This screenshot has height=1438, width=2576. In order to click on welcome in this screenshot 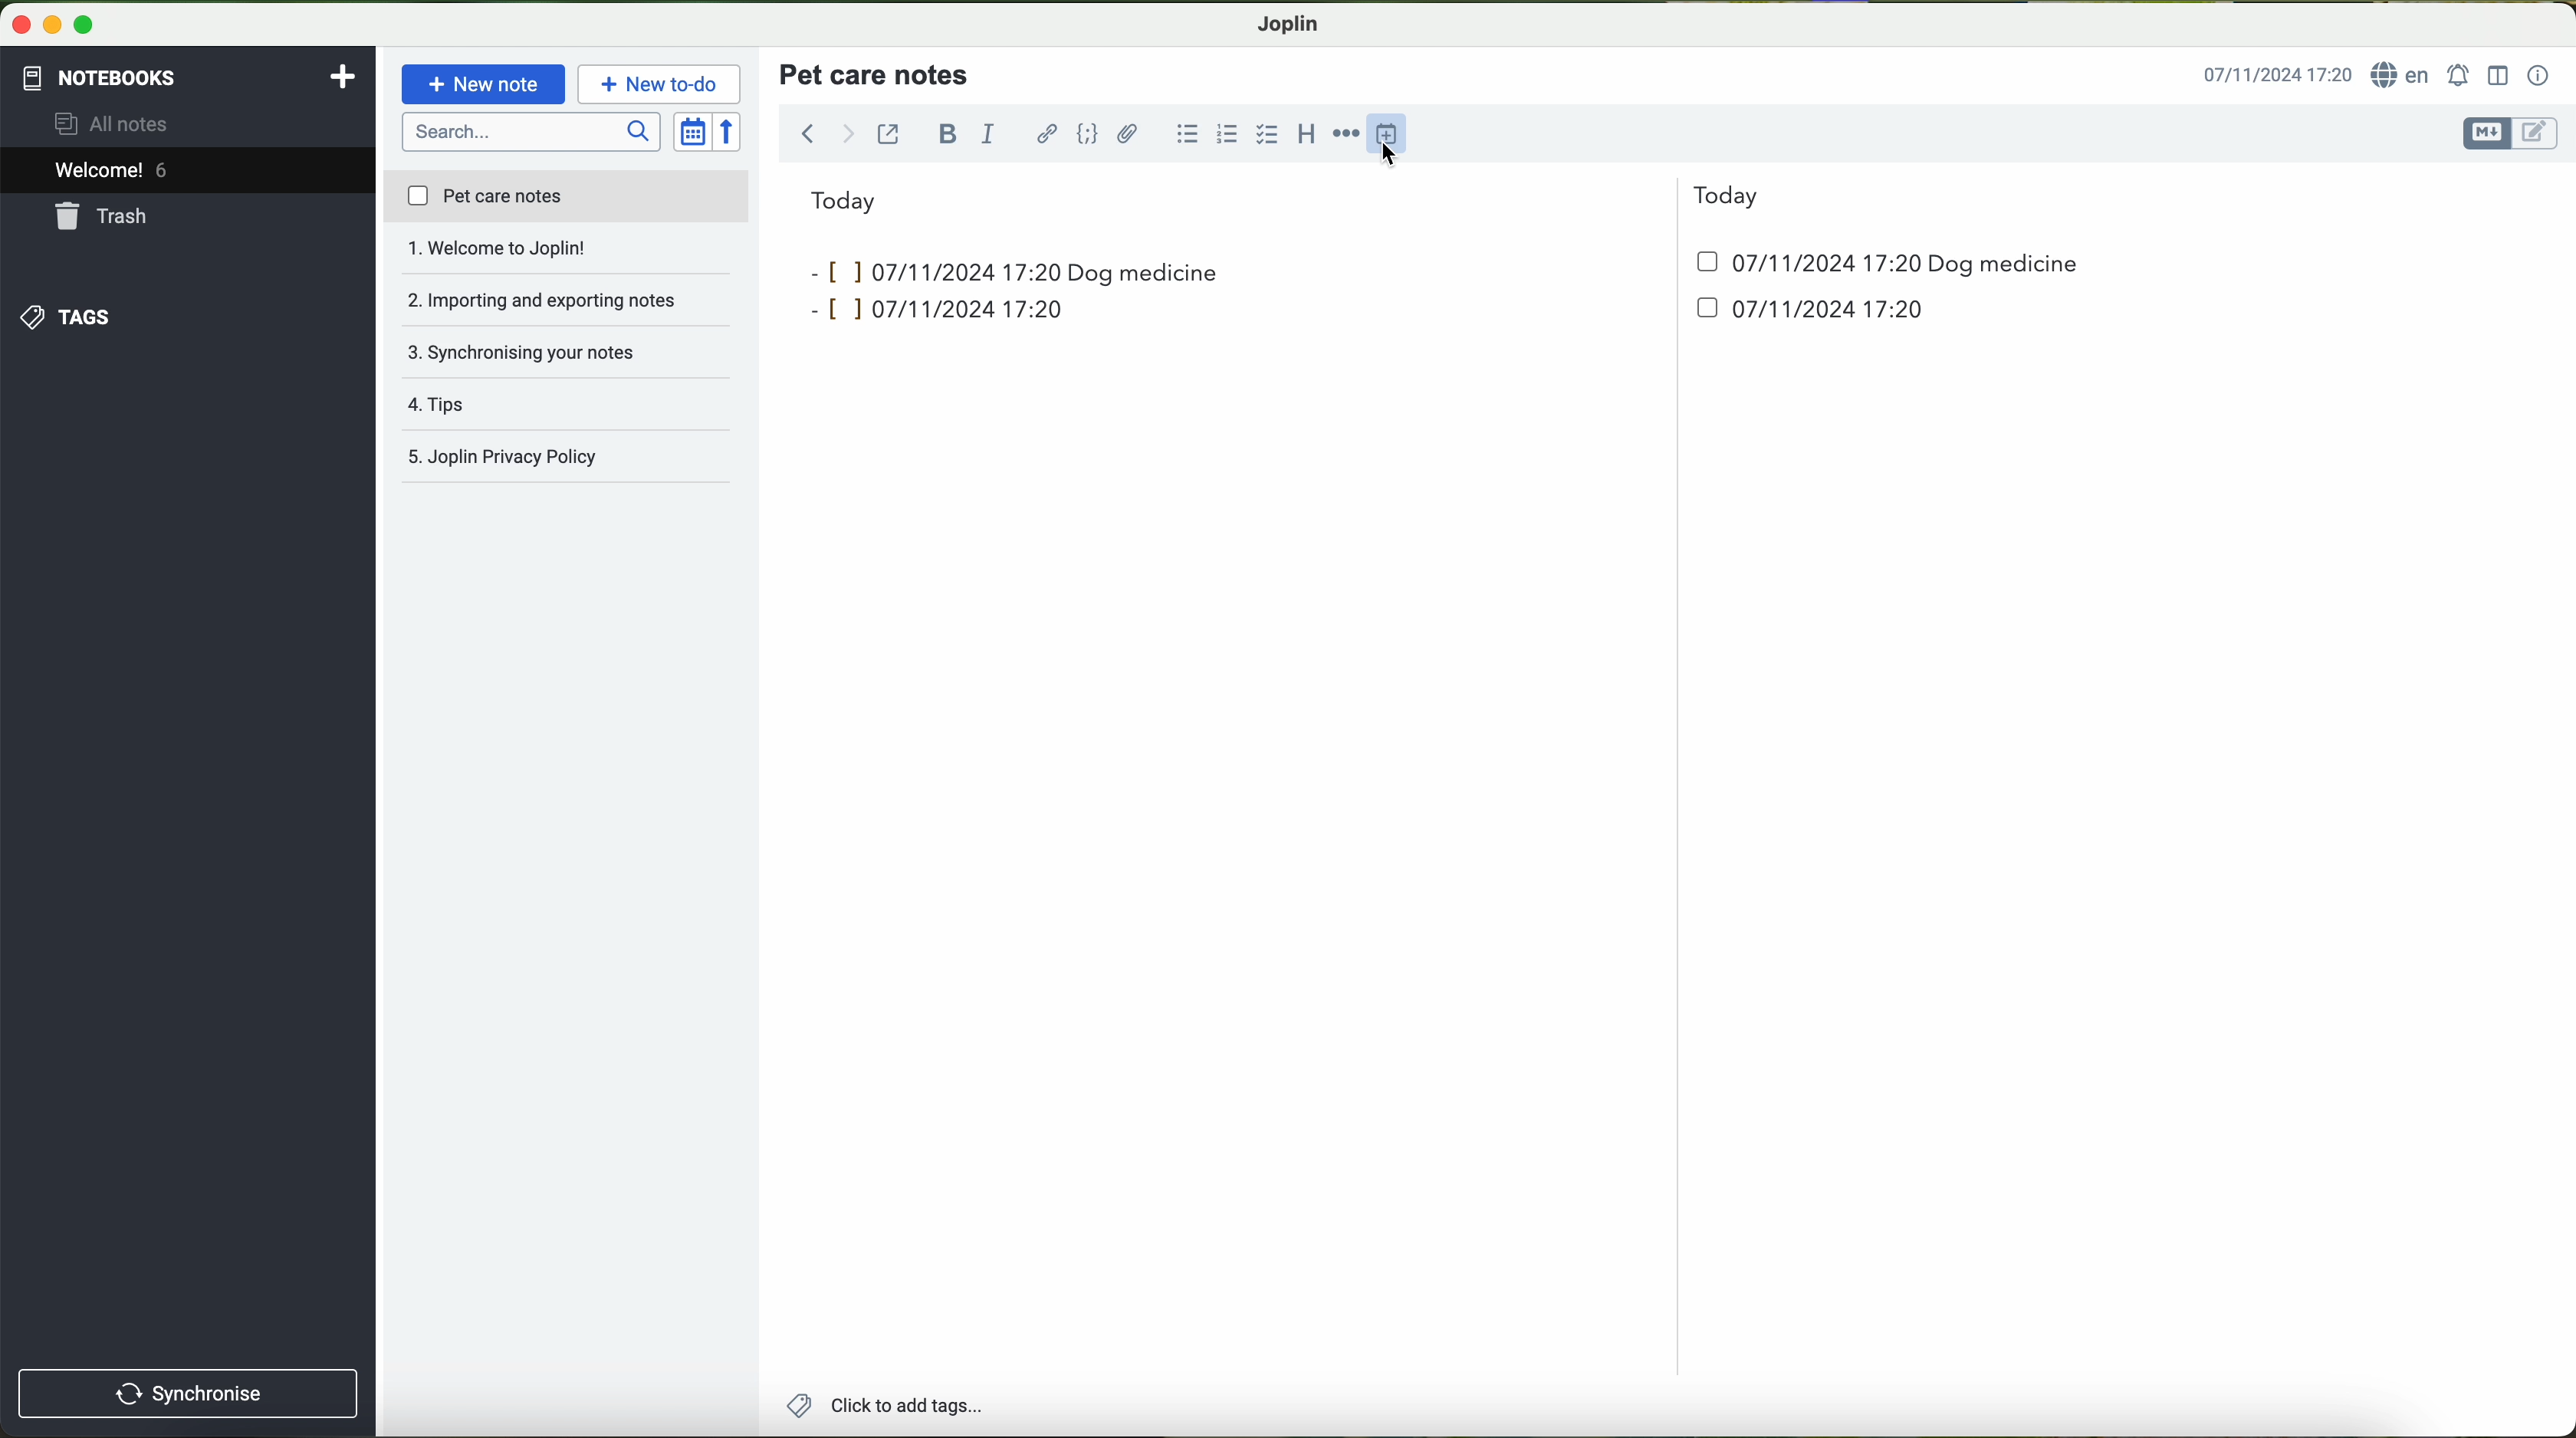, I will do `click(187, 173)`.